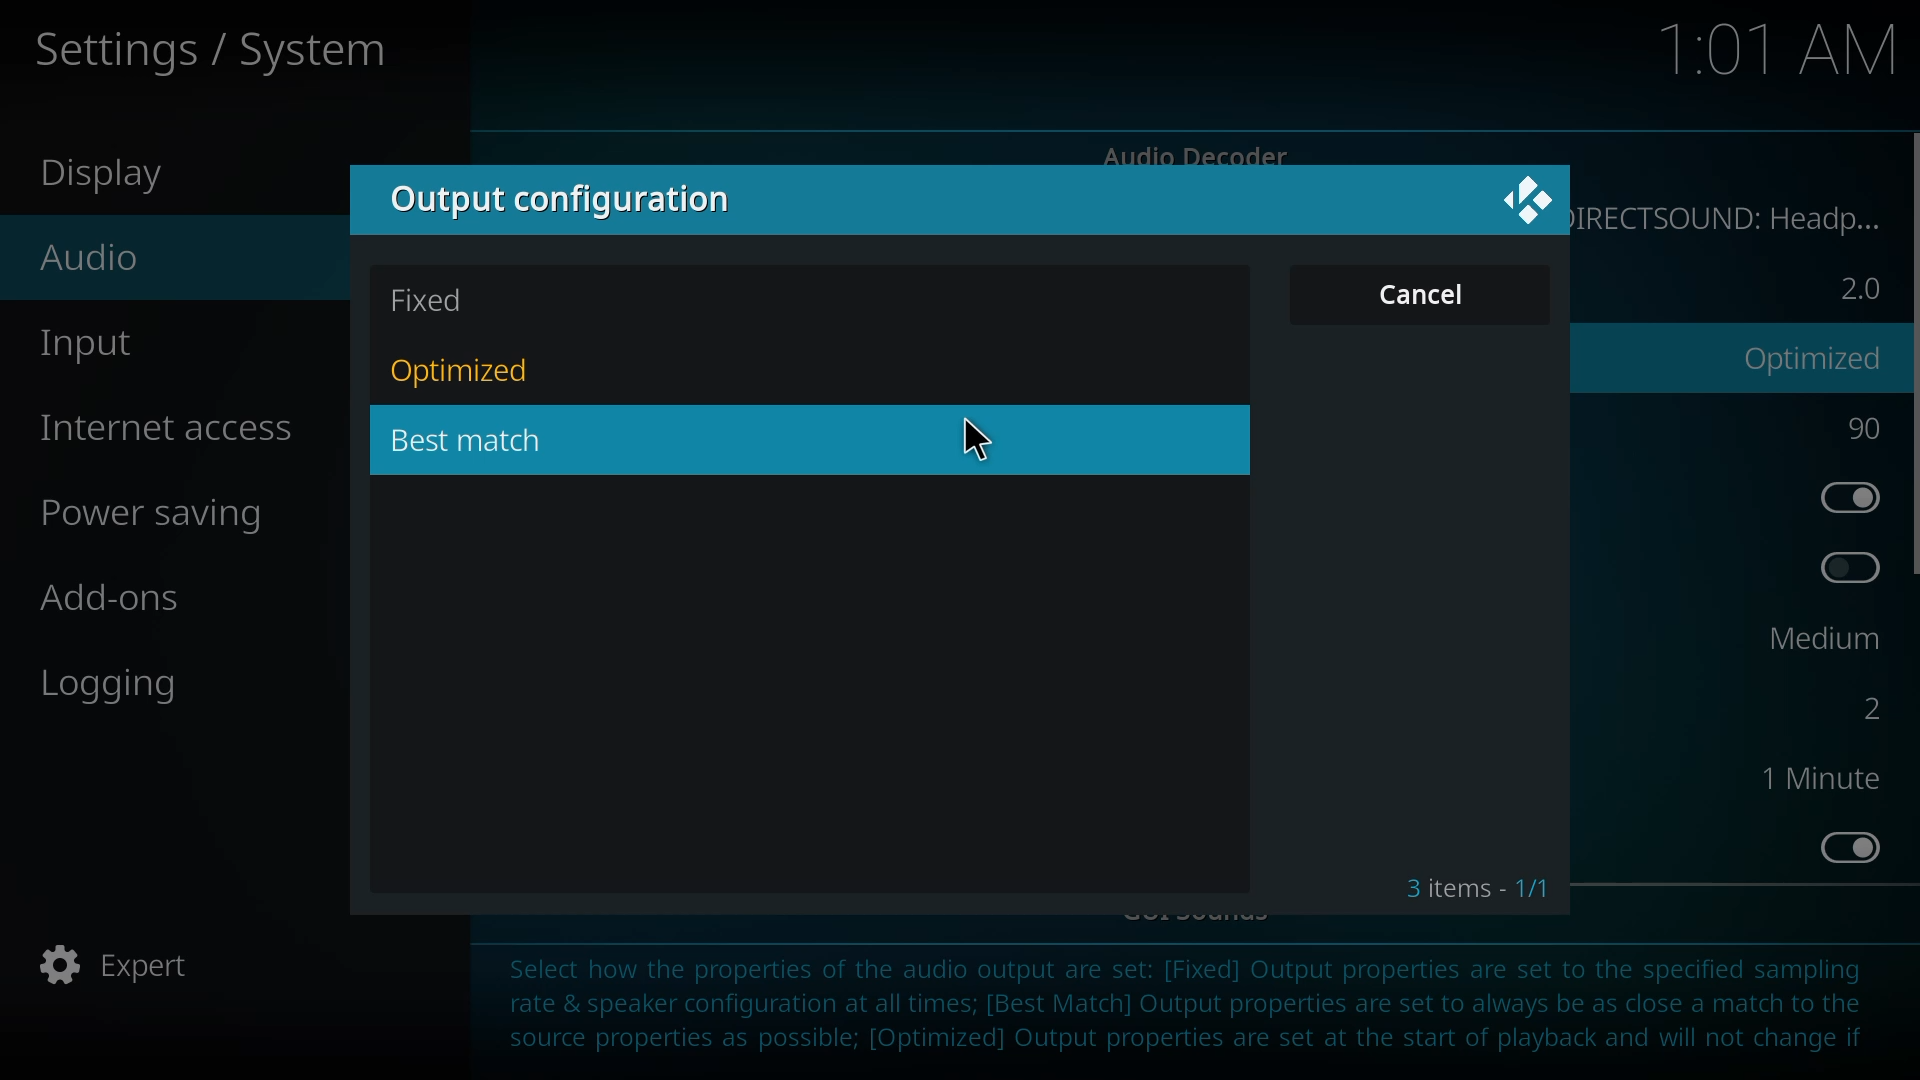 The height and width of the screenshot is (1080, 1920). I want to click on 2, so click(1861, 705).